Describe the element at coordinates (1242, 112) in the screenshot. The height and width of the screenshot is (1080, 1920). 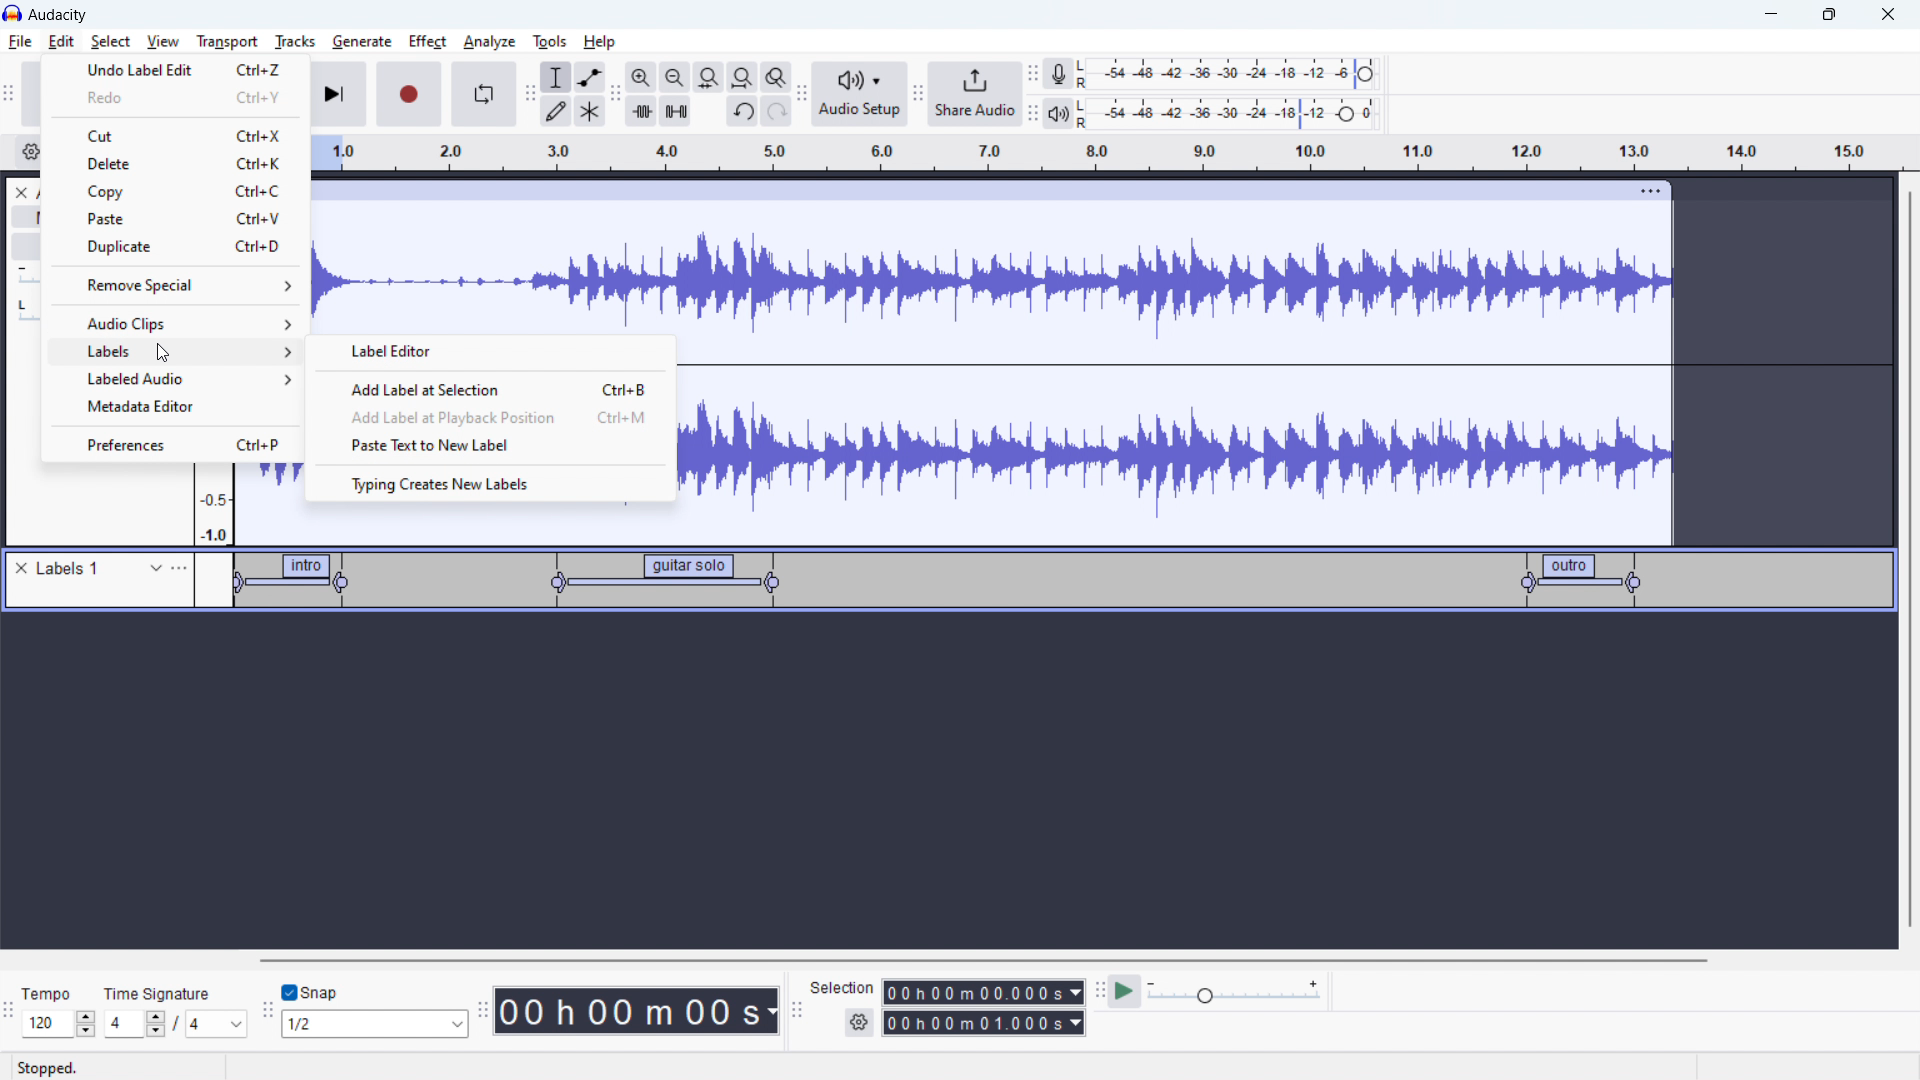
I see `playback level` at that location.